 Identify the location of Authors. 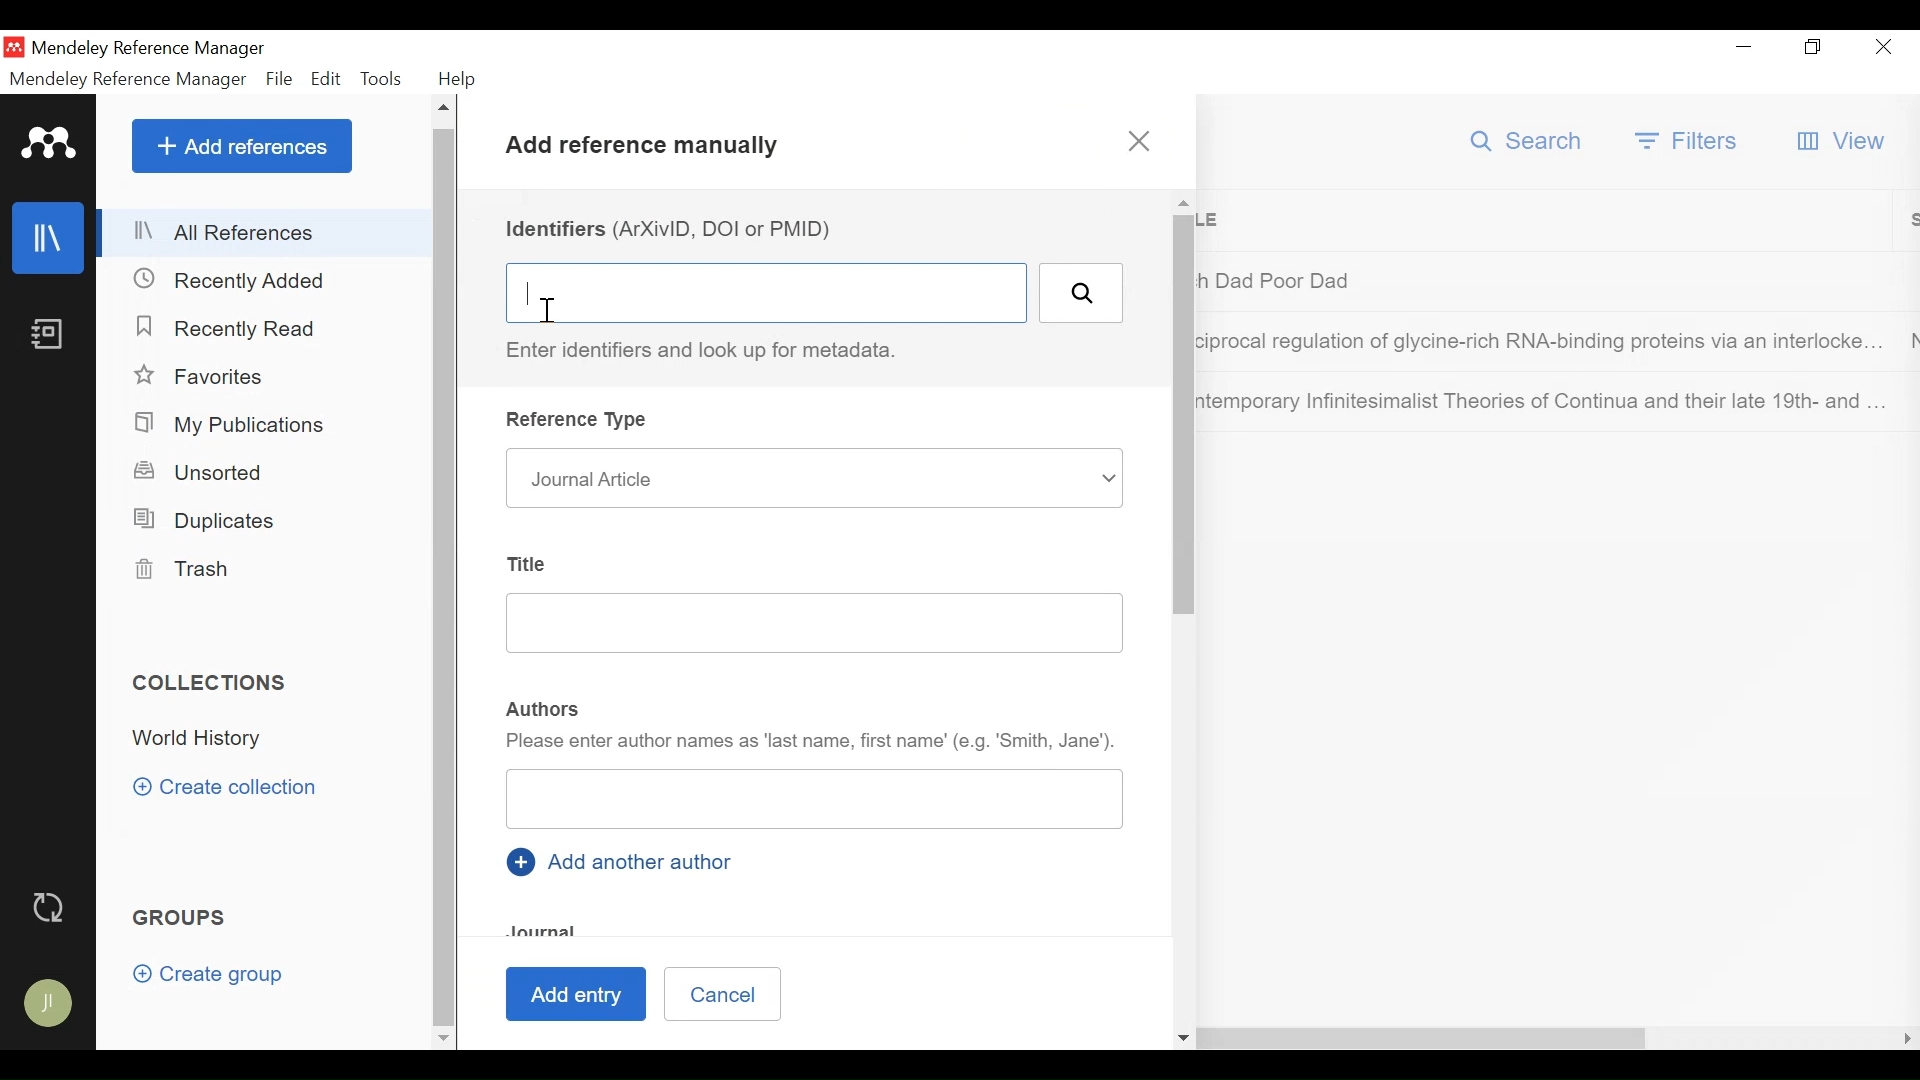
(544, 710).